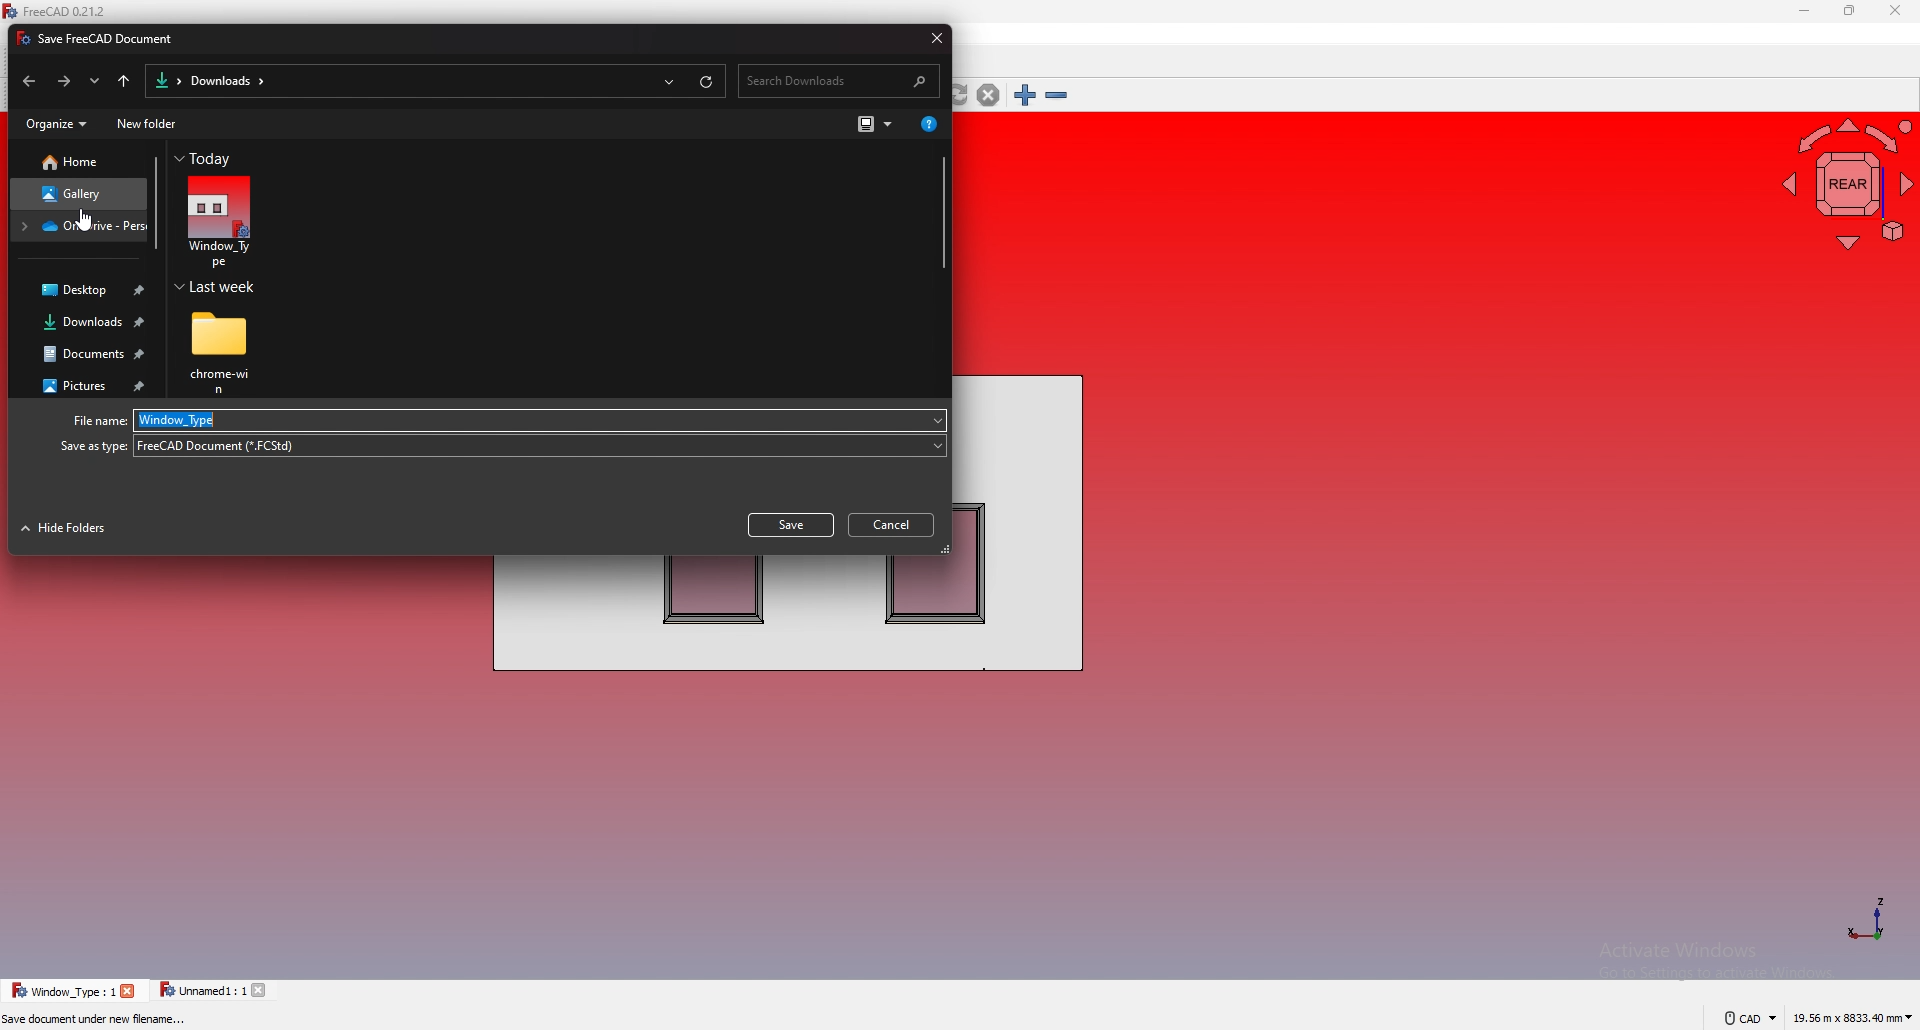 Image resolution: width=1920 pixels, height=1030 pixels. Describe the element at coordinates (669, 80) in the screenshot. I see `recent` at that location.